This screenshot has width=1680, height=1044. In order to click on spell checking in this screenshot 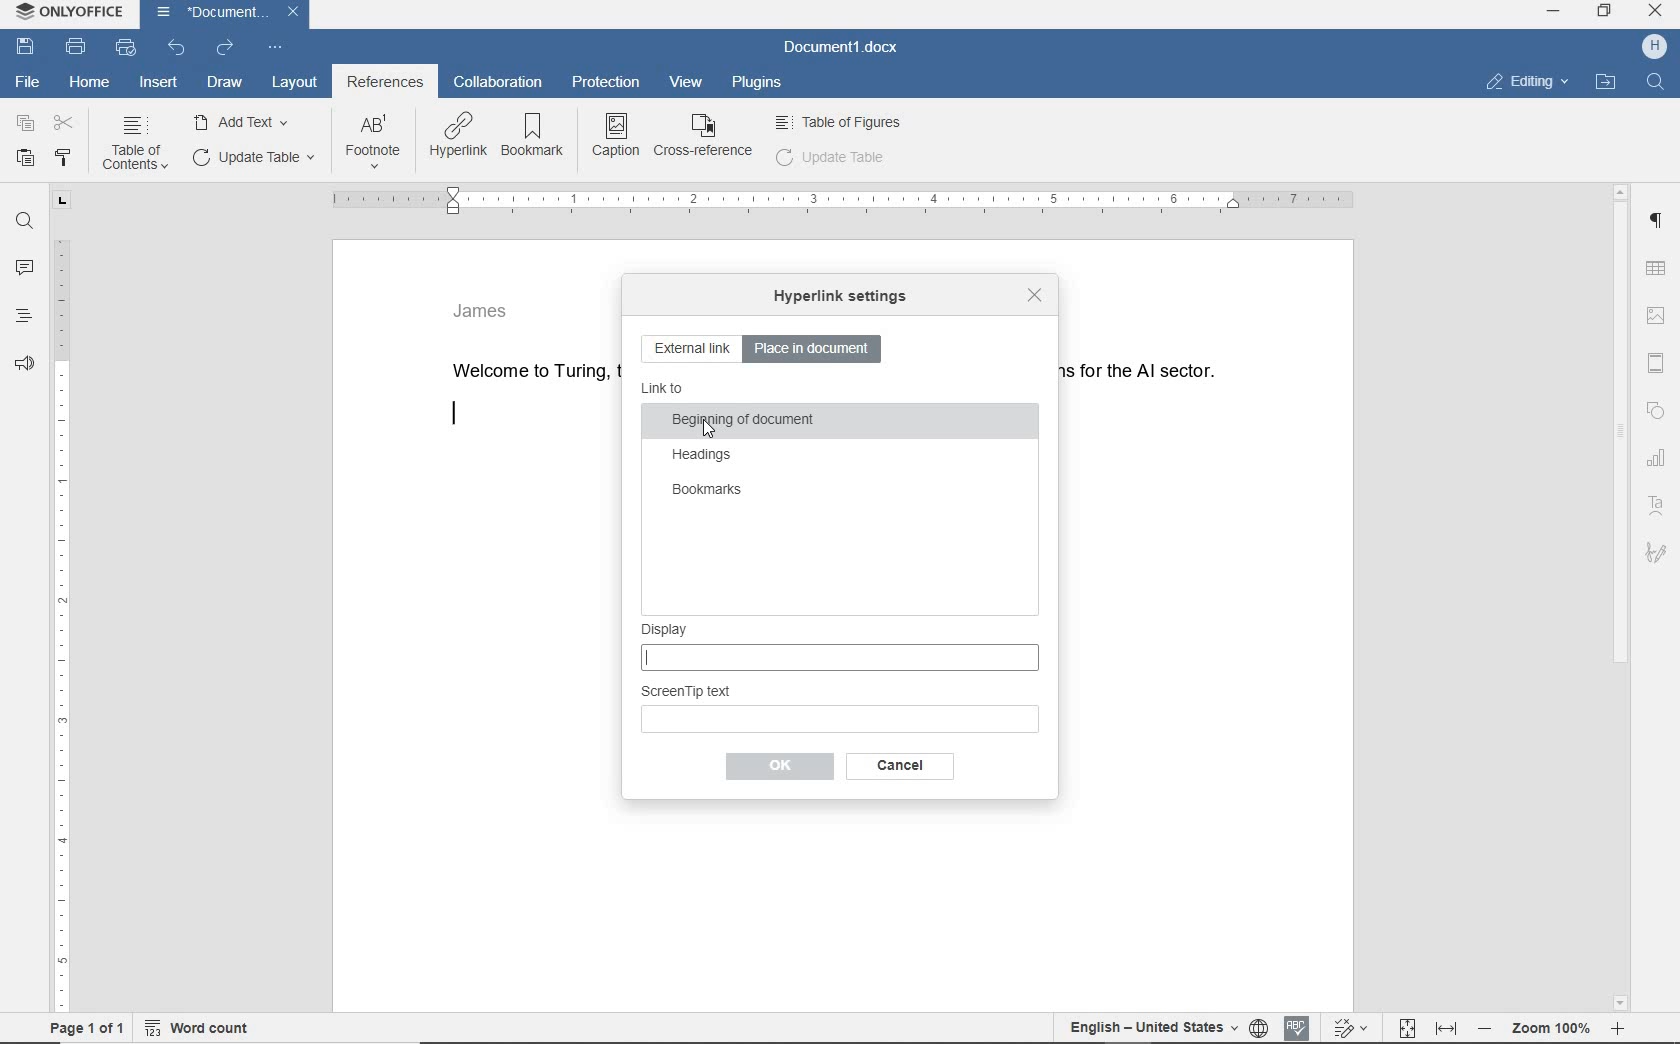, I will do `click(1297, 1027)`.